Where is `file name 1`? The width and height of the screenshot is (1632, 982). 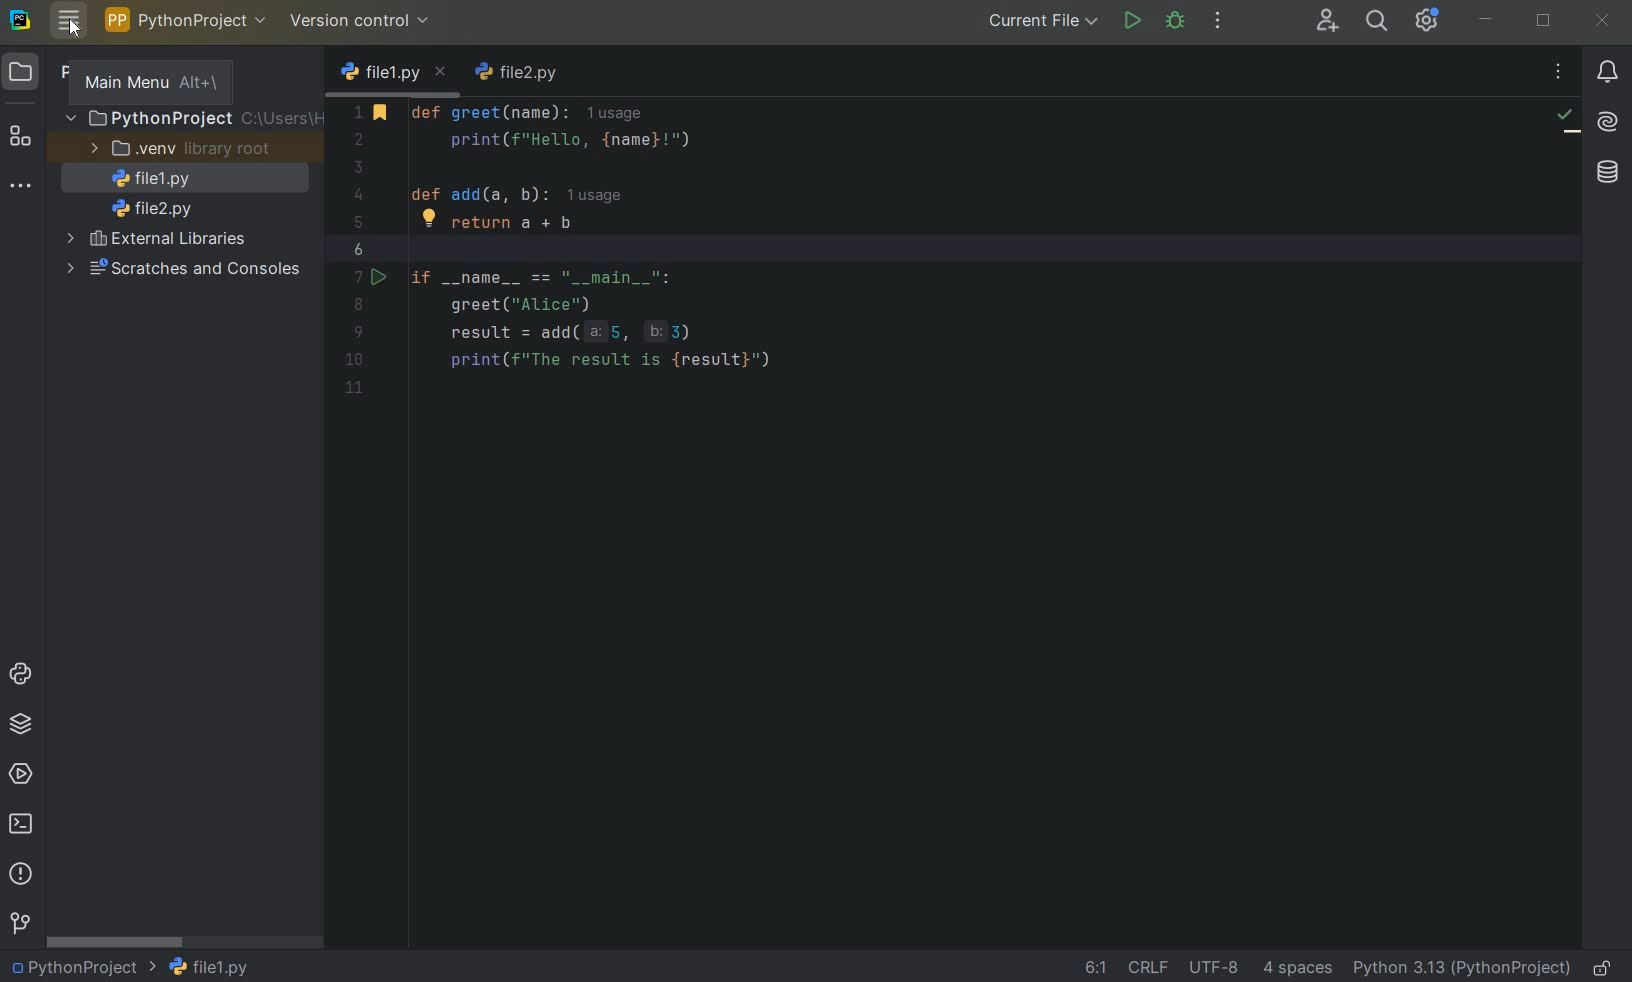 file name 1 is located at coordinates (394, 74).